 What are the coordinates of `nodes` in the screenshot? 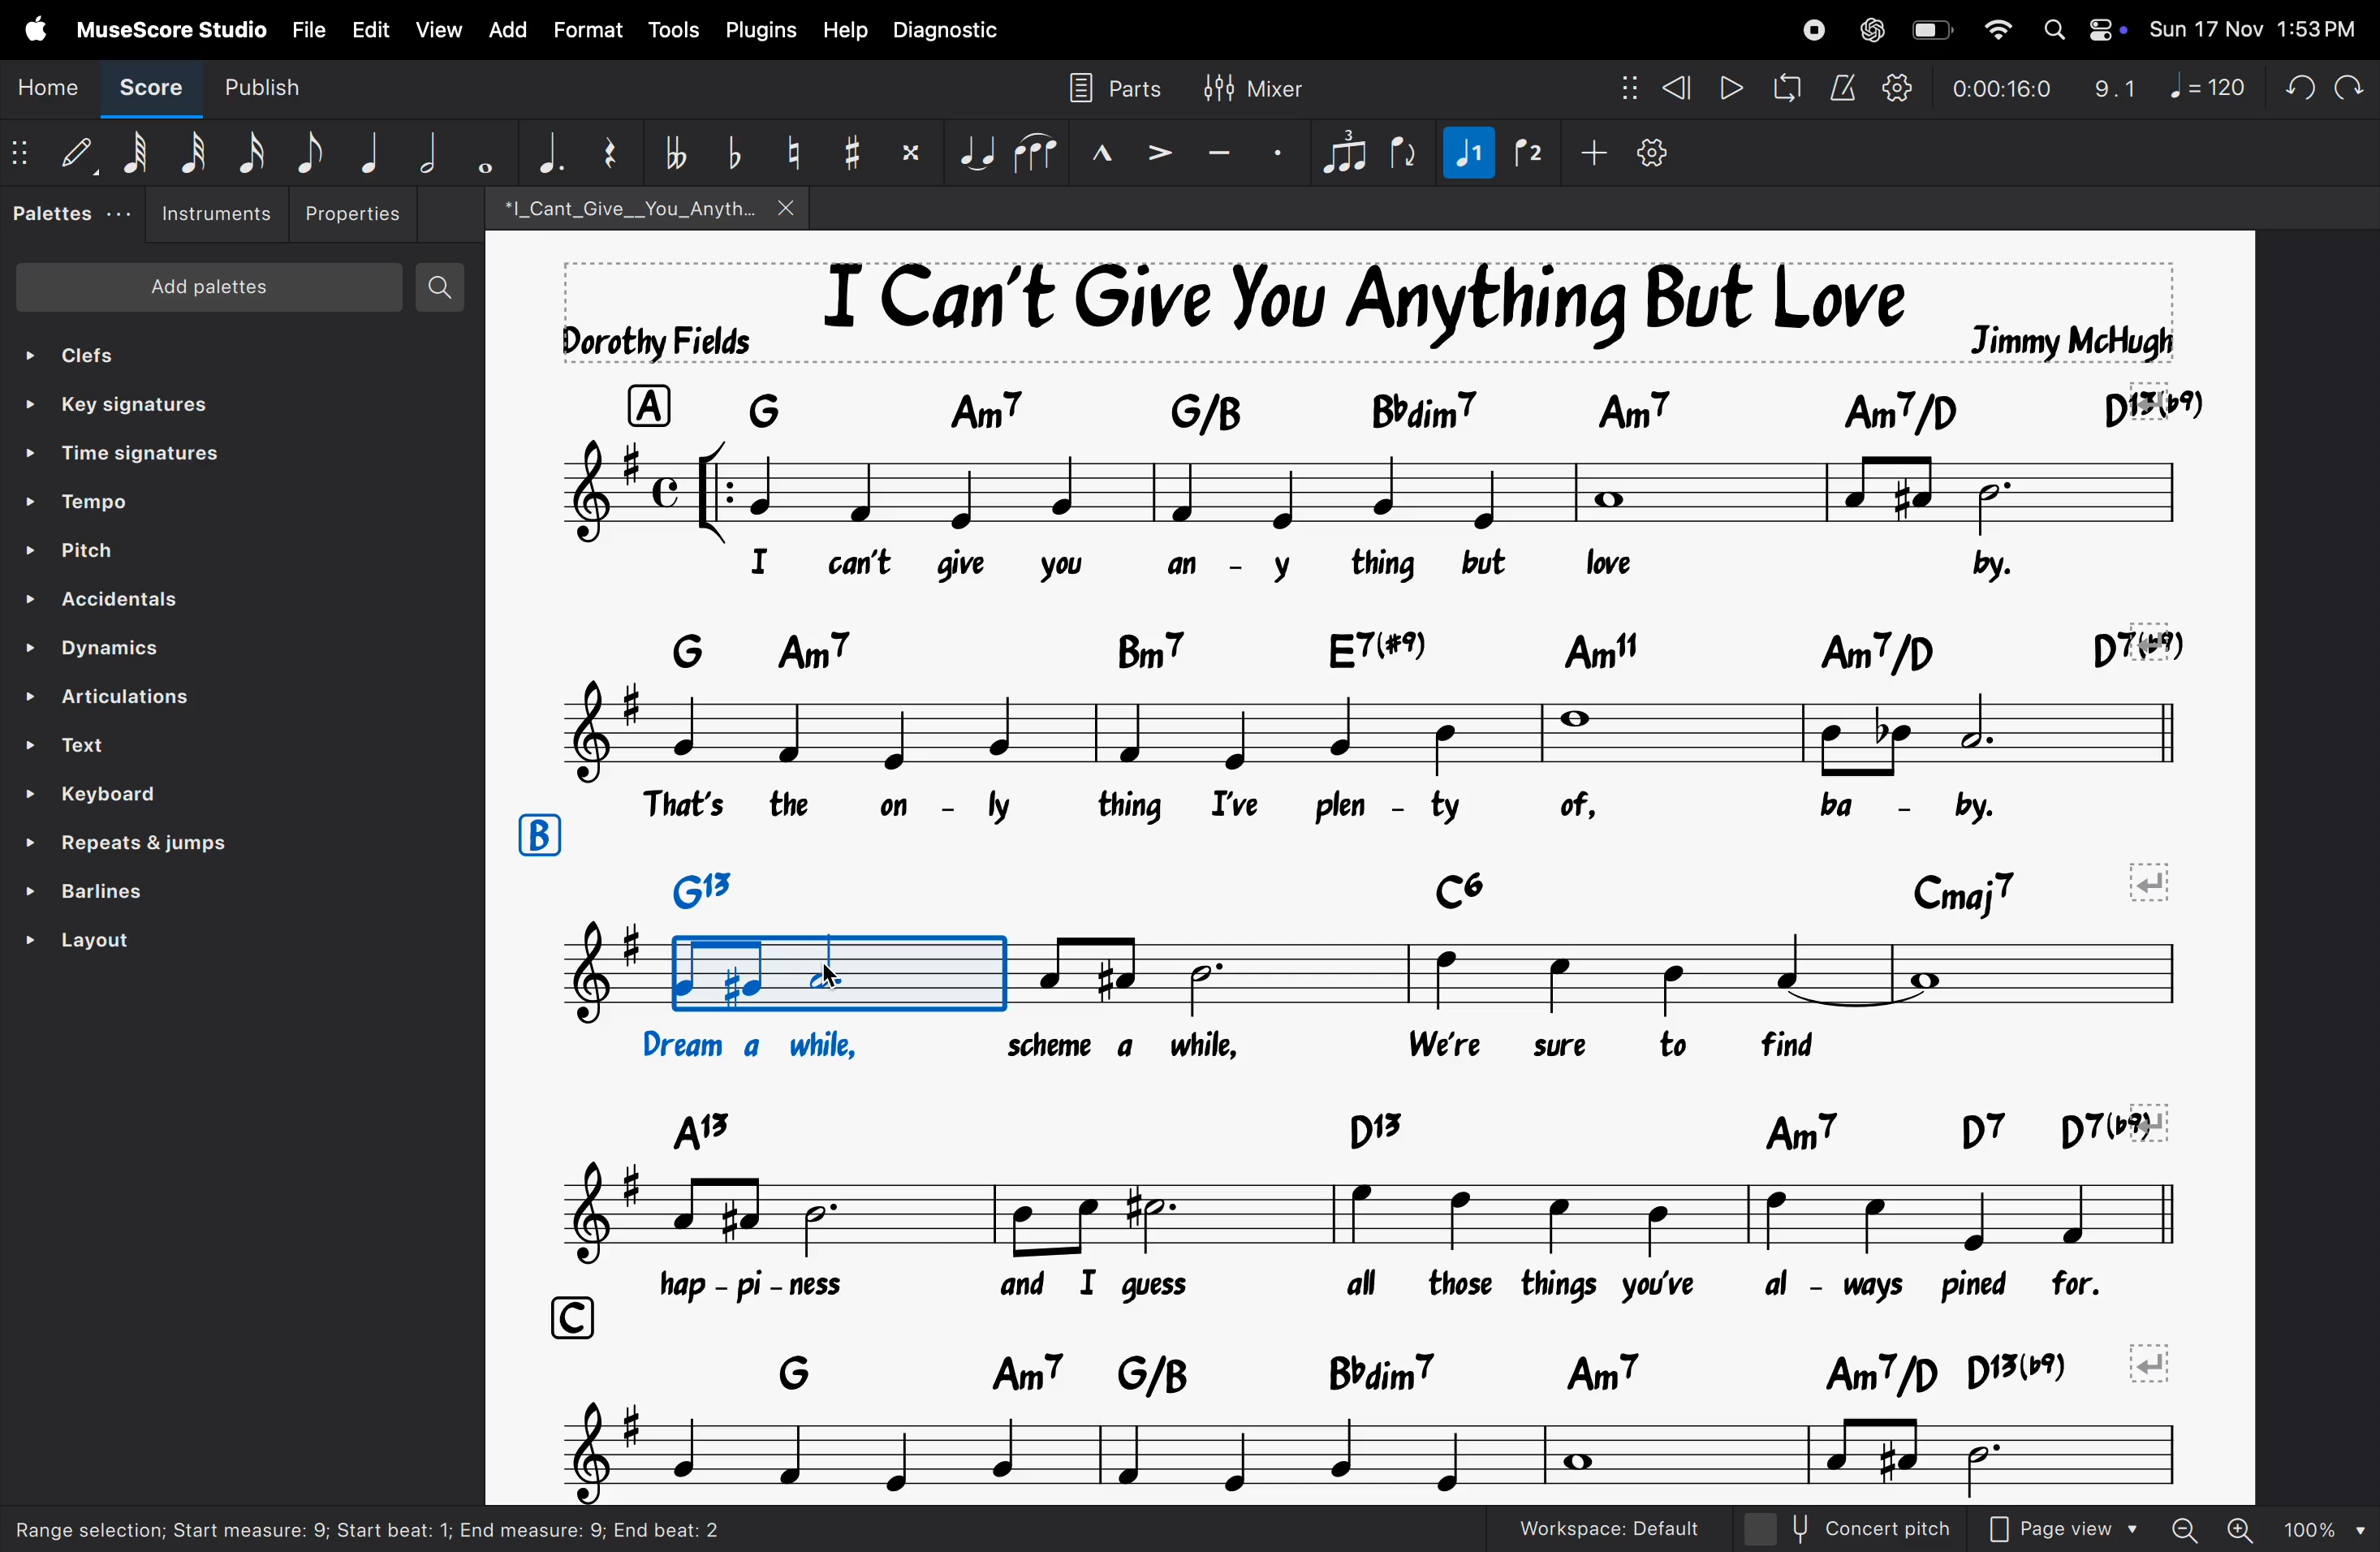 It's located at (1619, 84).